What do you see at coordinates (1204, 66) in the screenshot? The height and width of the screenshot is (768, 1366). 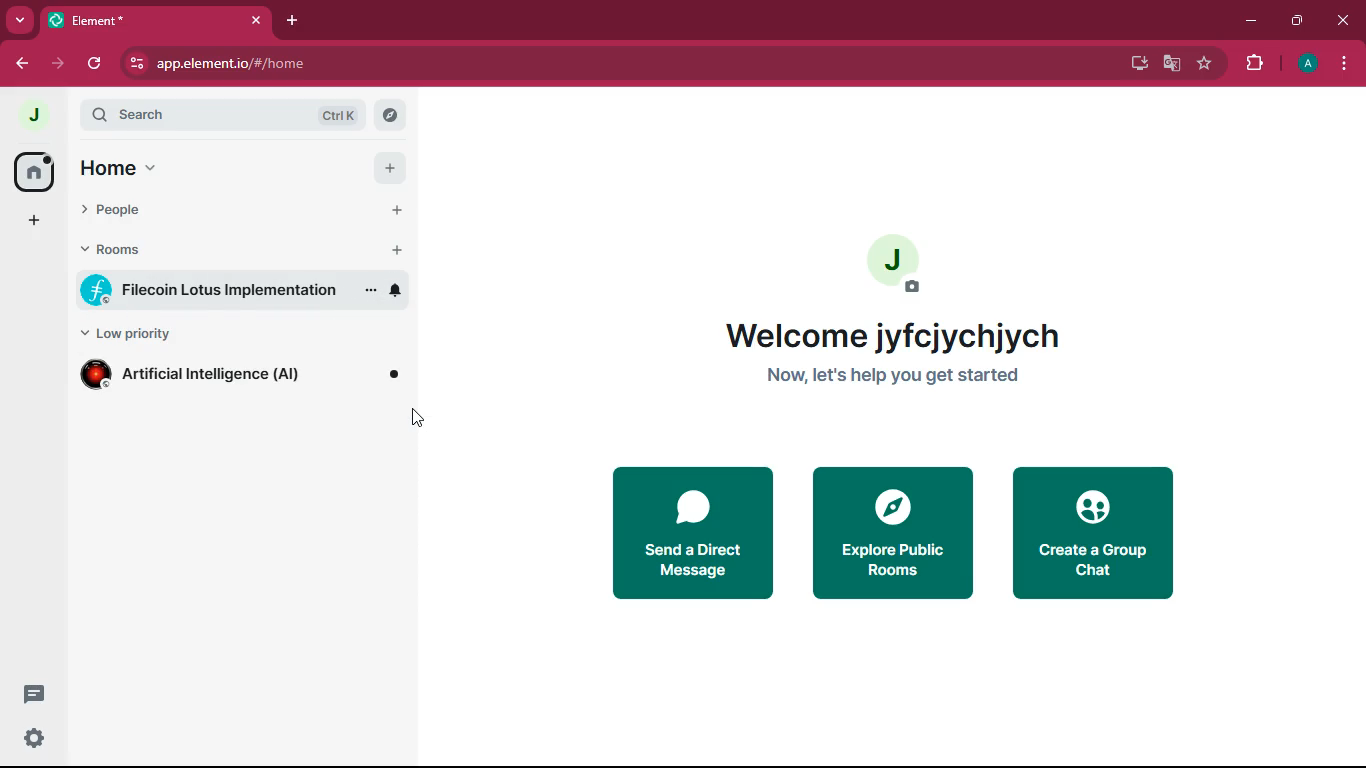 I see `favorite` at bounding box center [1204, 66].